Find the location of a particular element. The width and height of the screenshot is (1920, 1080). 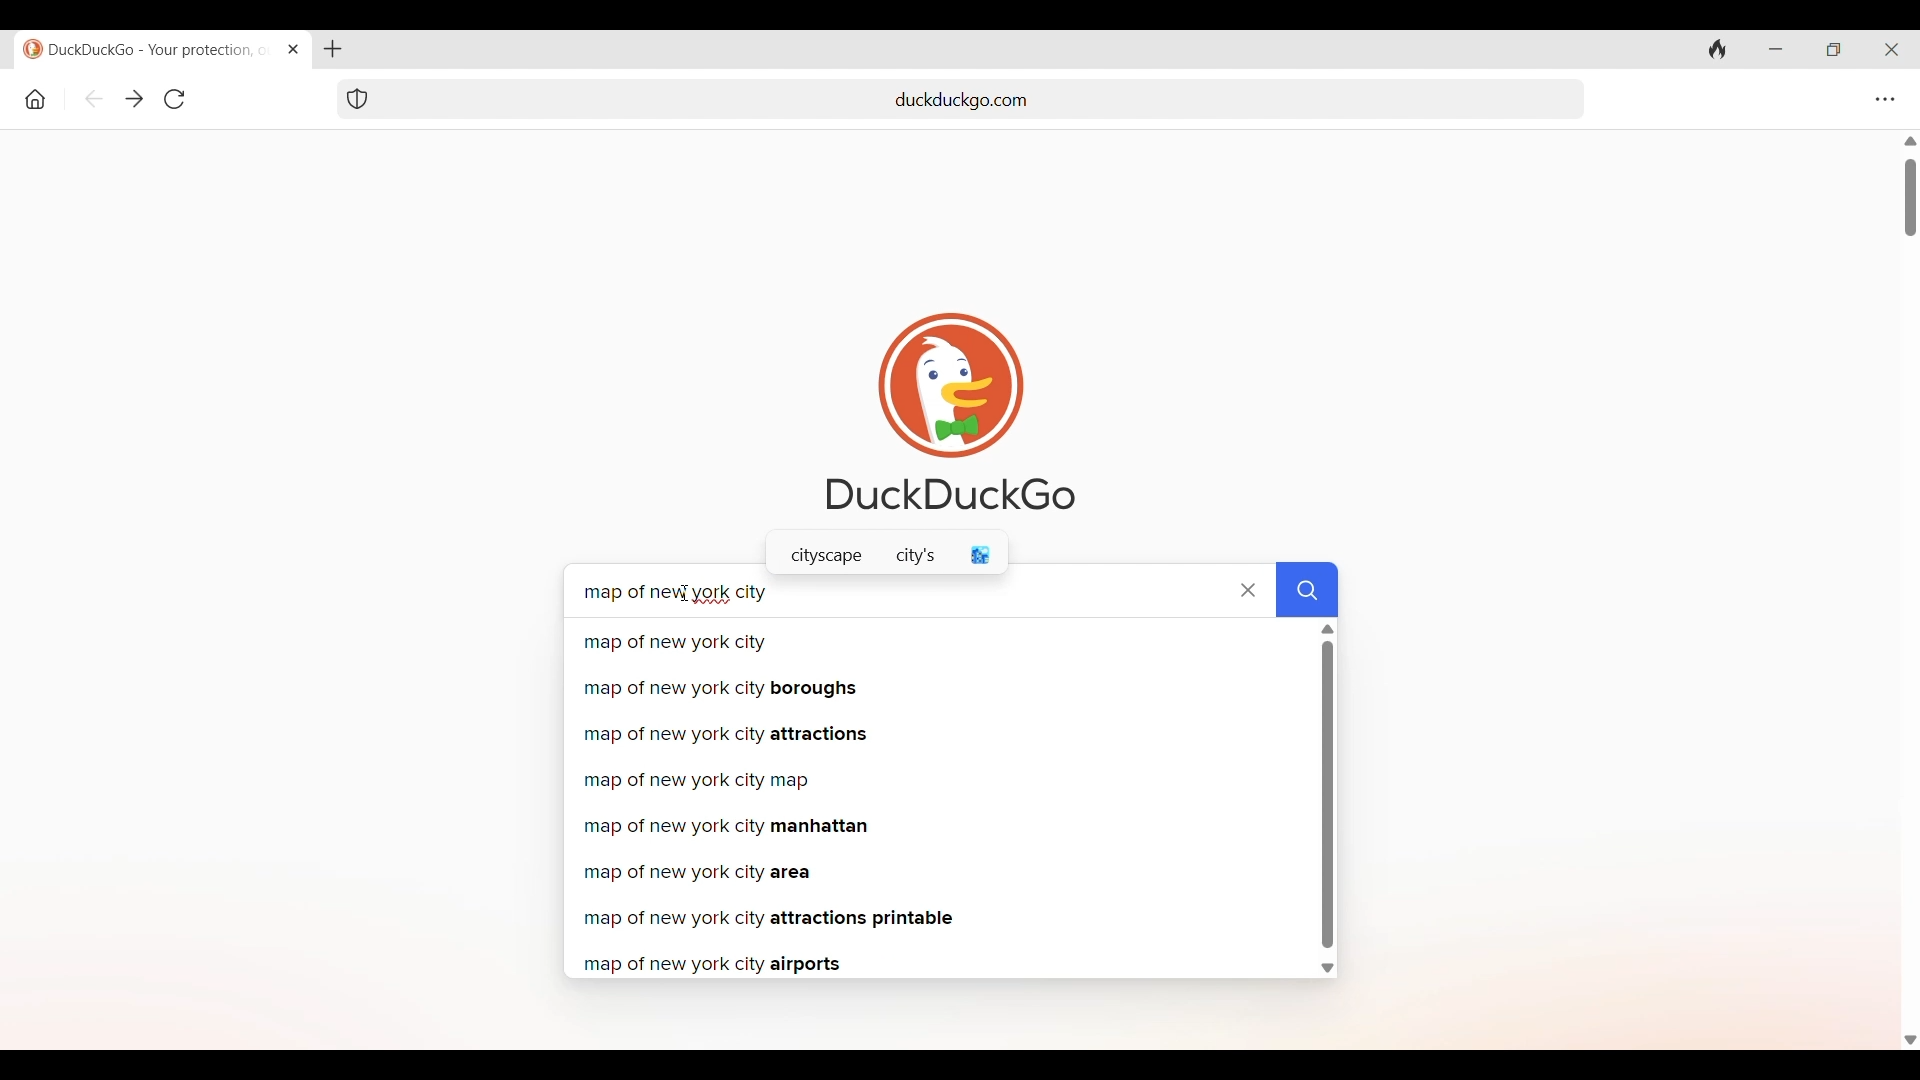

Vertical slide bar is located at coordinates (1910, 198).